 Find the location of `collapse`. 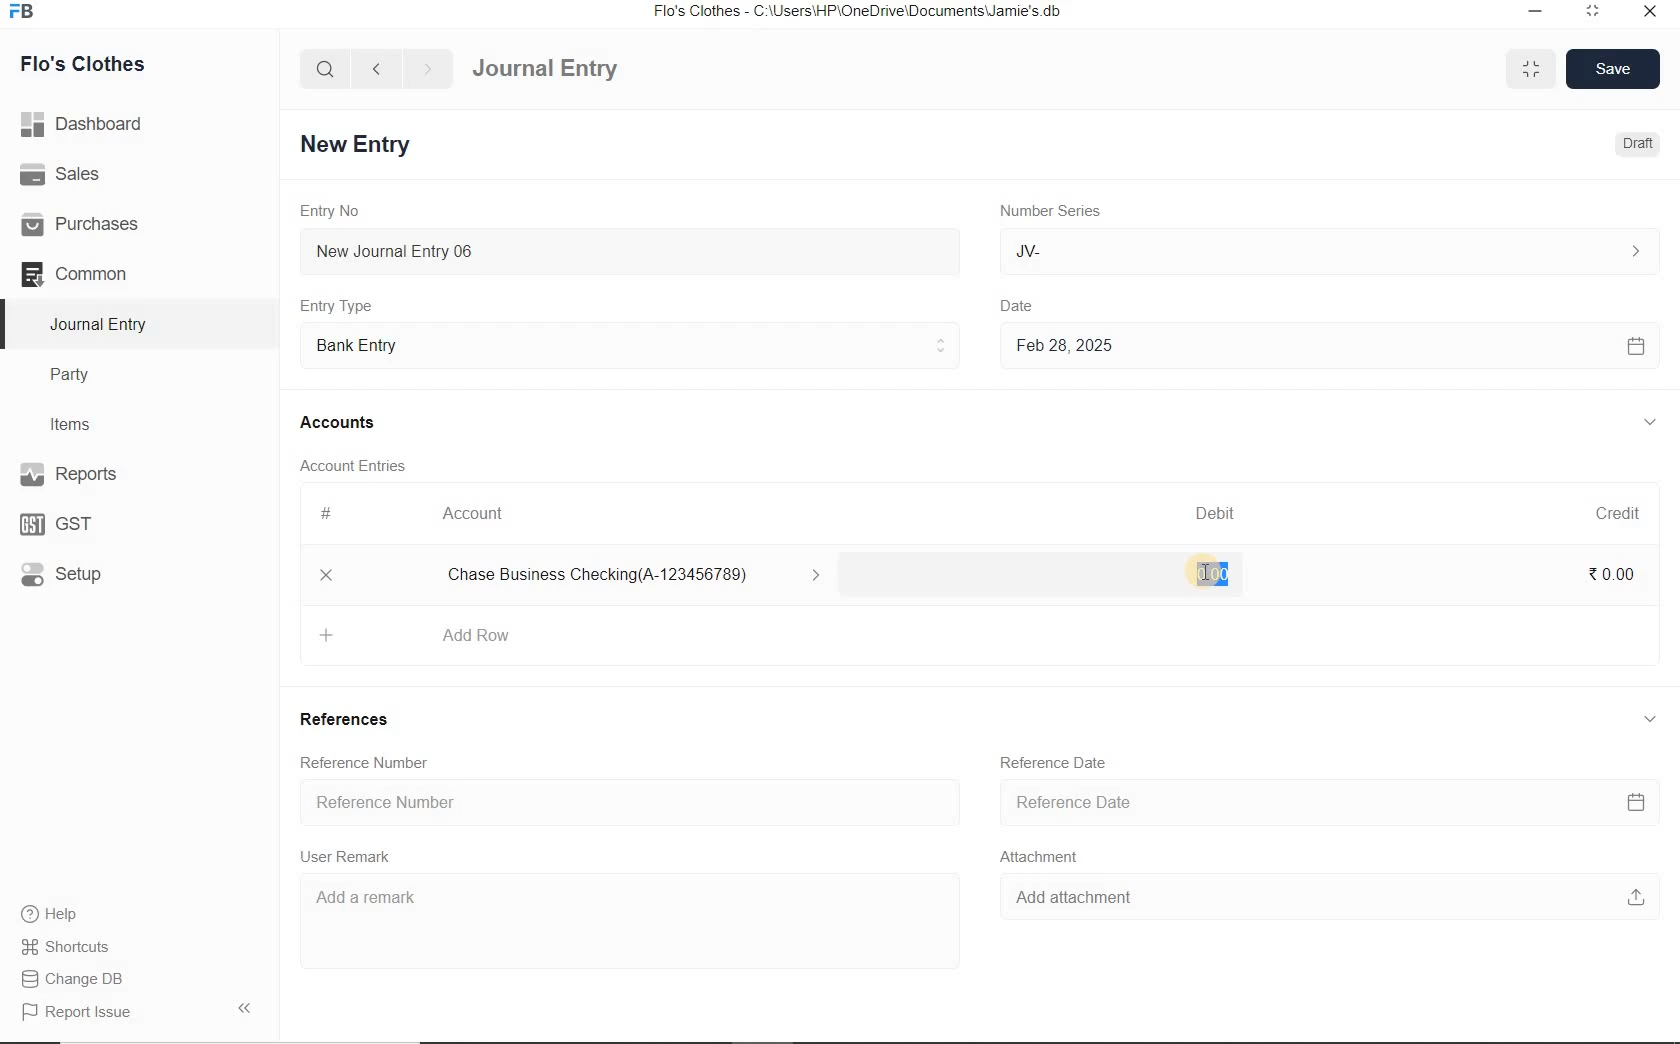

collapse is located at coordinates (1650, 423).